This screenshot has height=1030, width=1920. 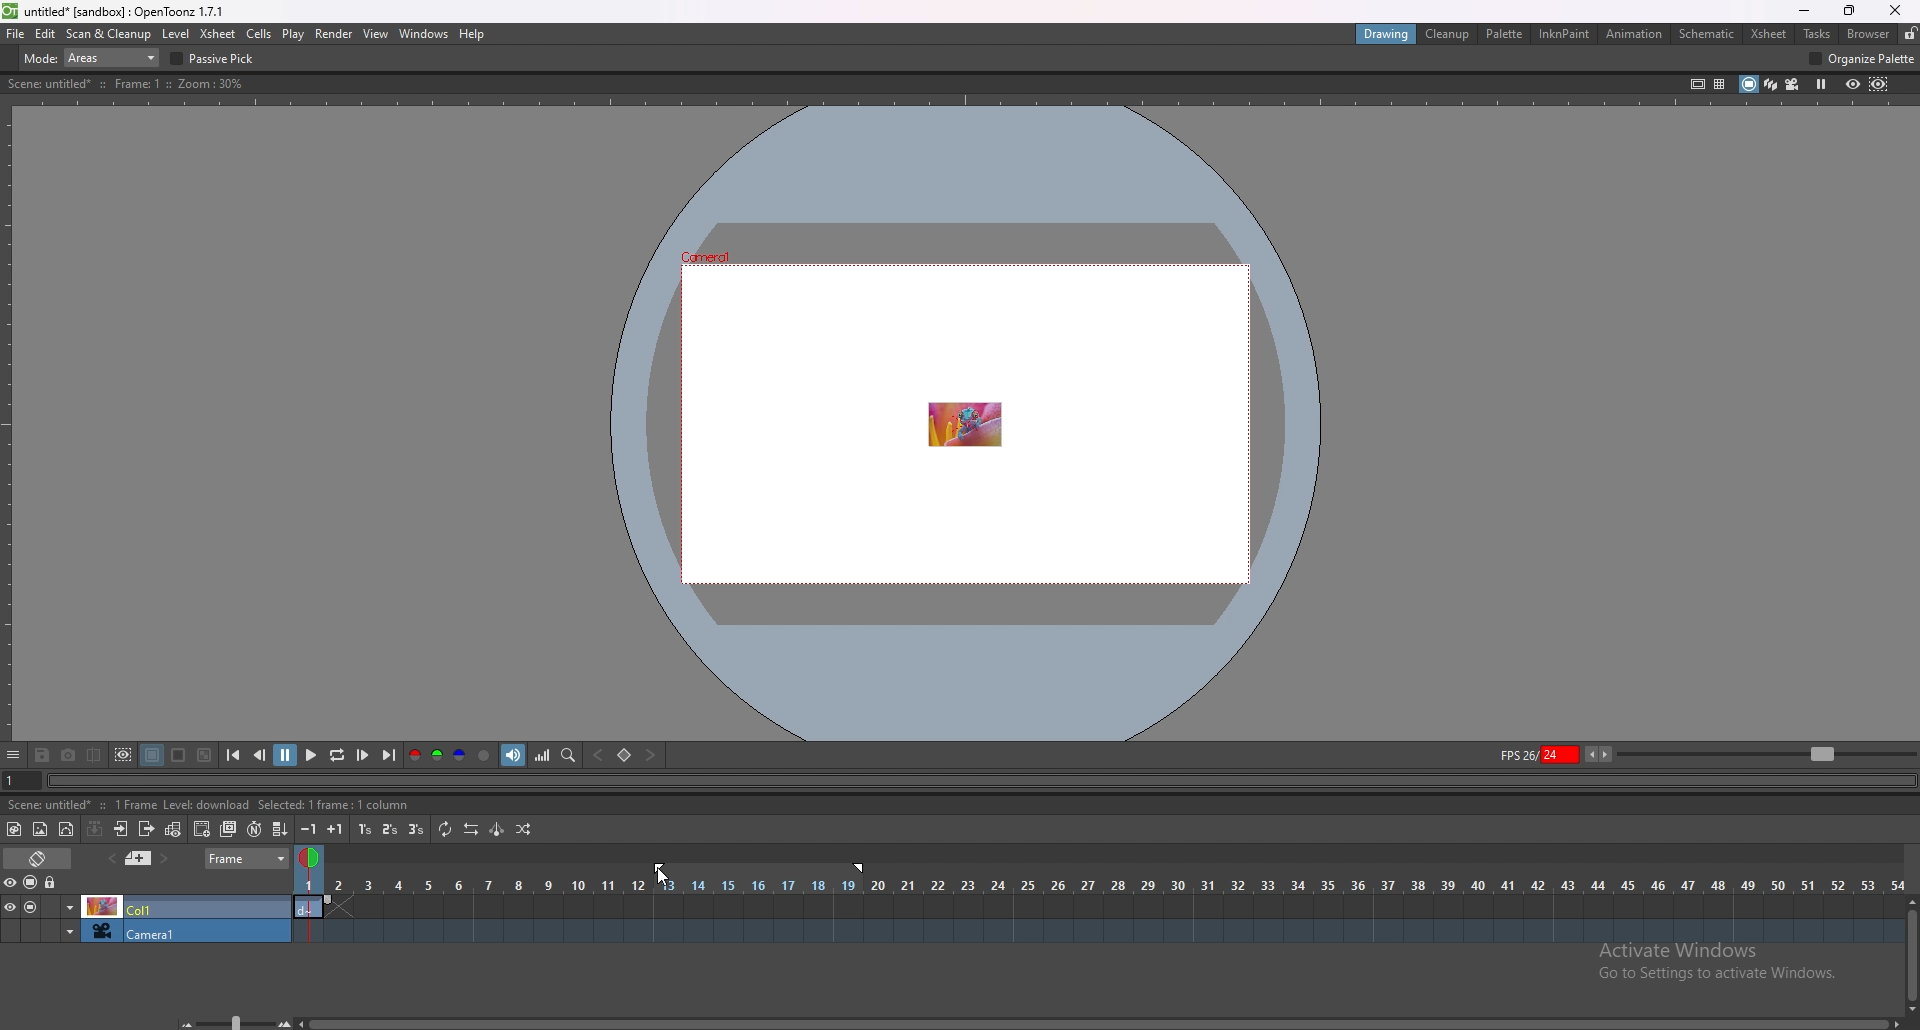 What do you see at coordinates (1634, 35) in the screenshot?
I see `animation` at bounding box center [1634, 35].